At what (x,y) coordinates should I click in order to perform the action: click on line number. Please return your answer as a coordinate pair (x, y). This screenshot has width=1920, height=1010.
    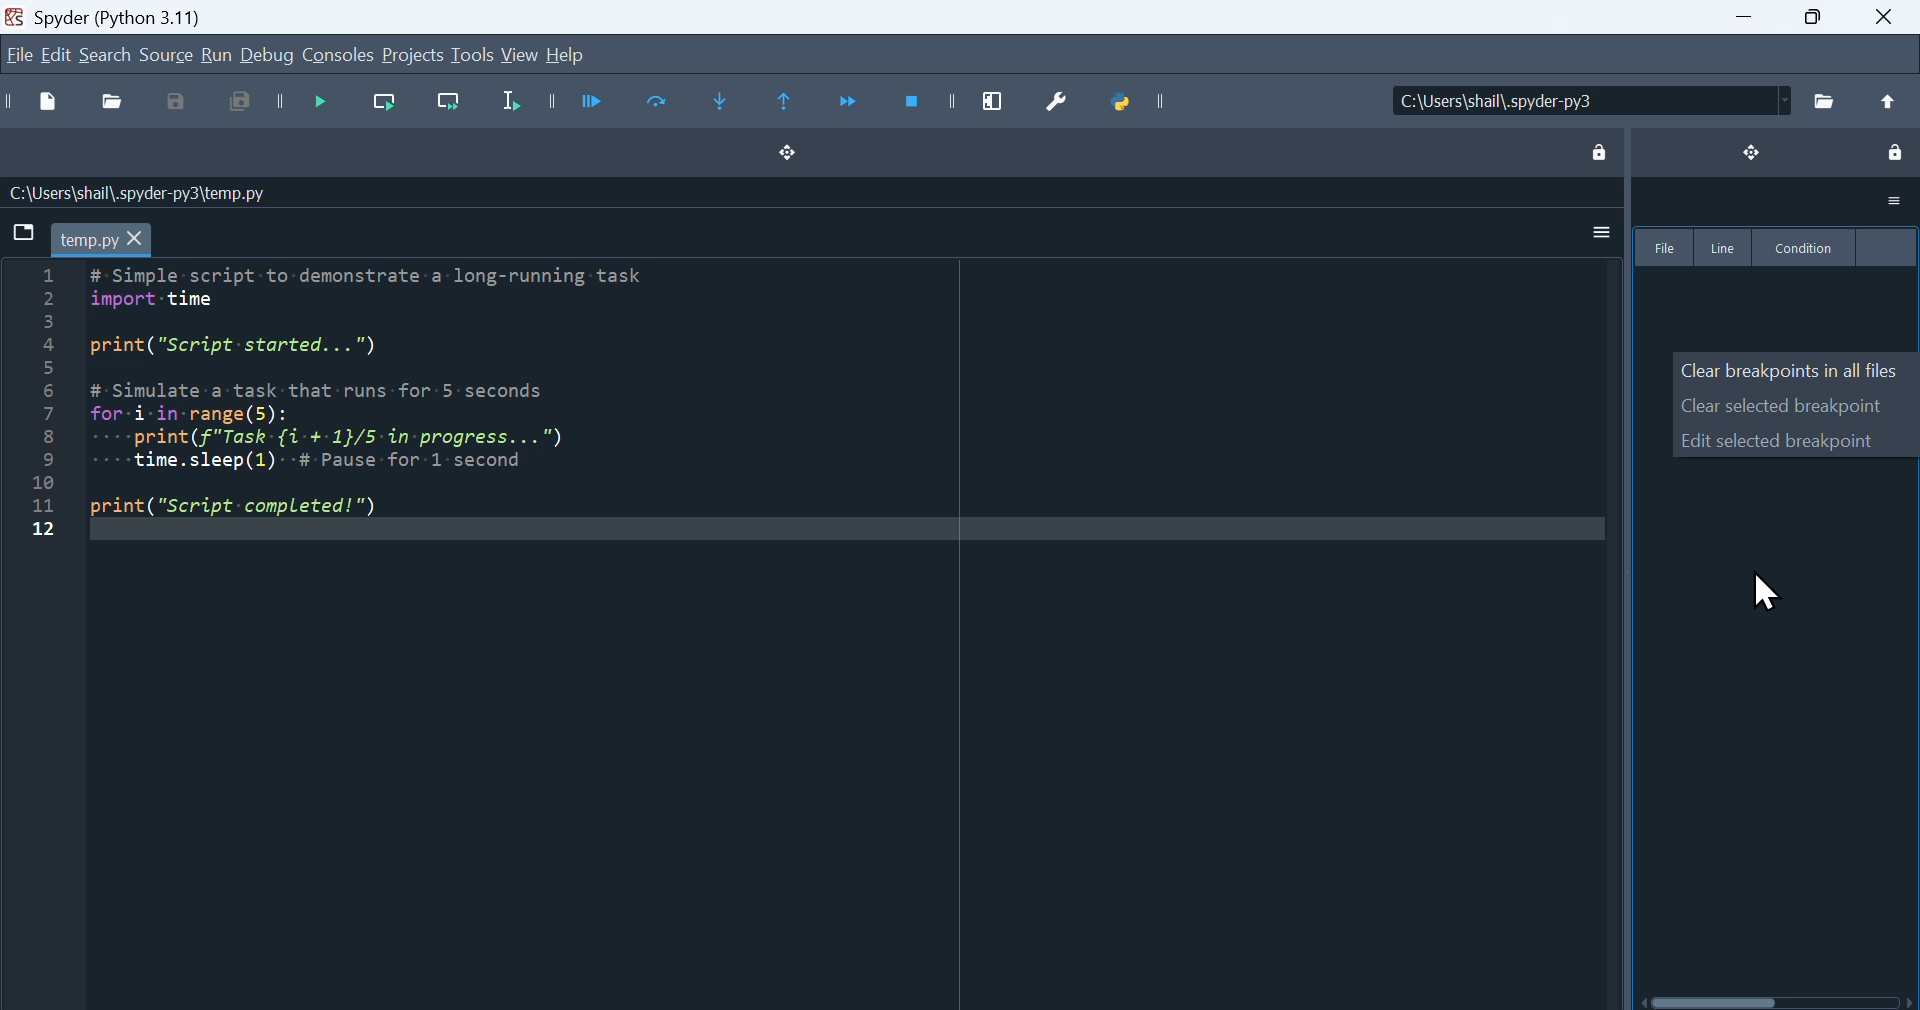
    Looking at the image, I should click on (39, 399).